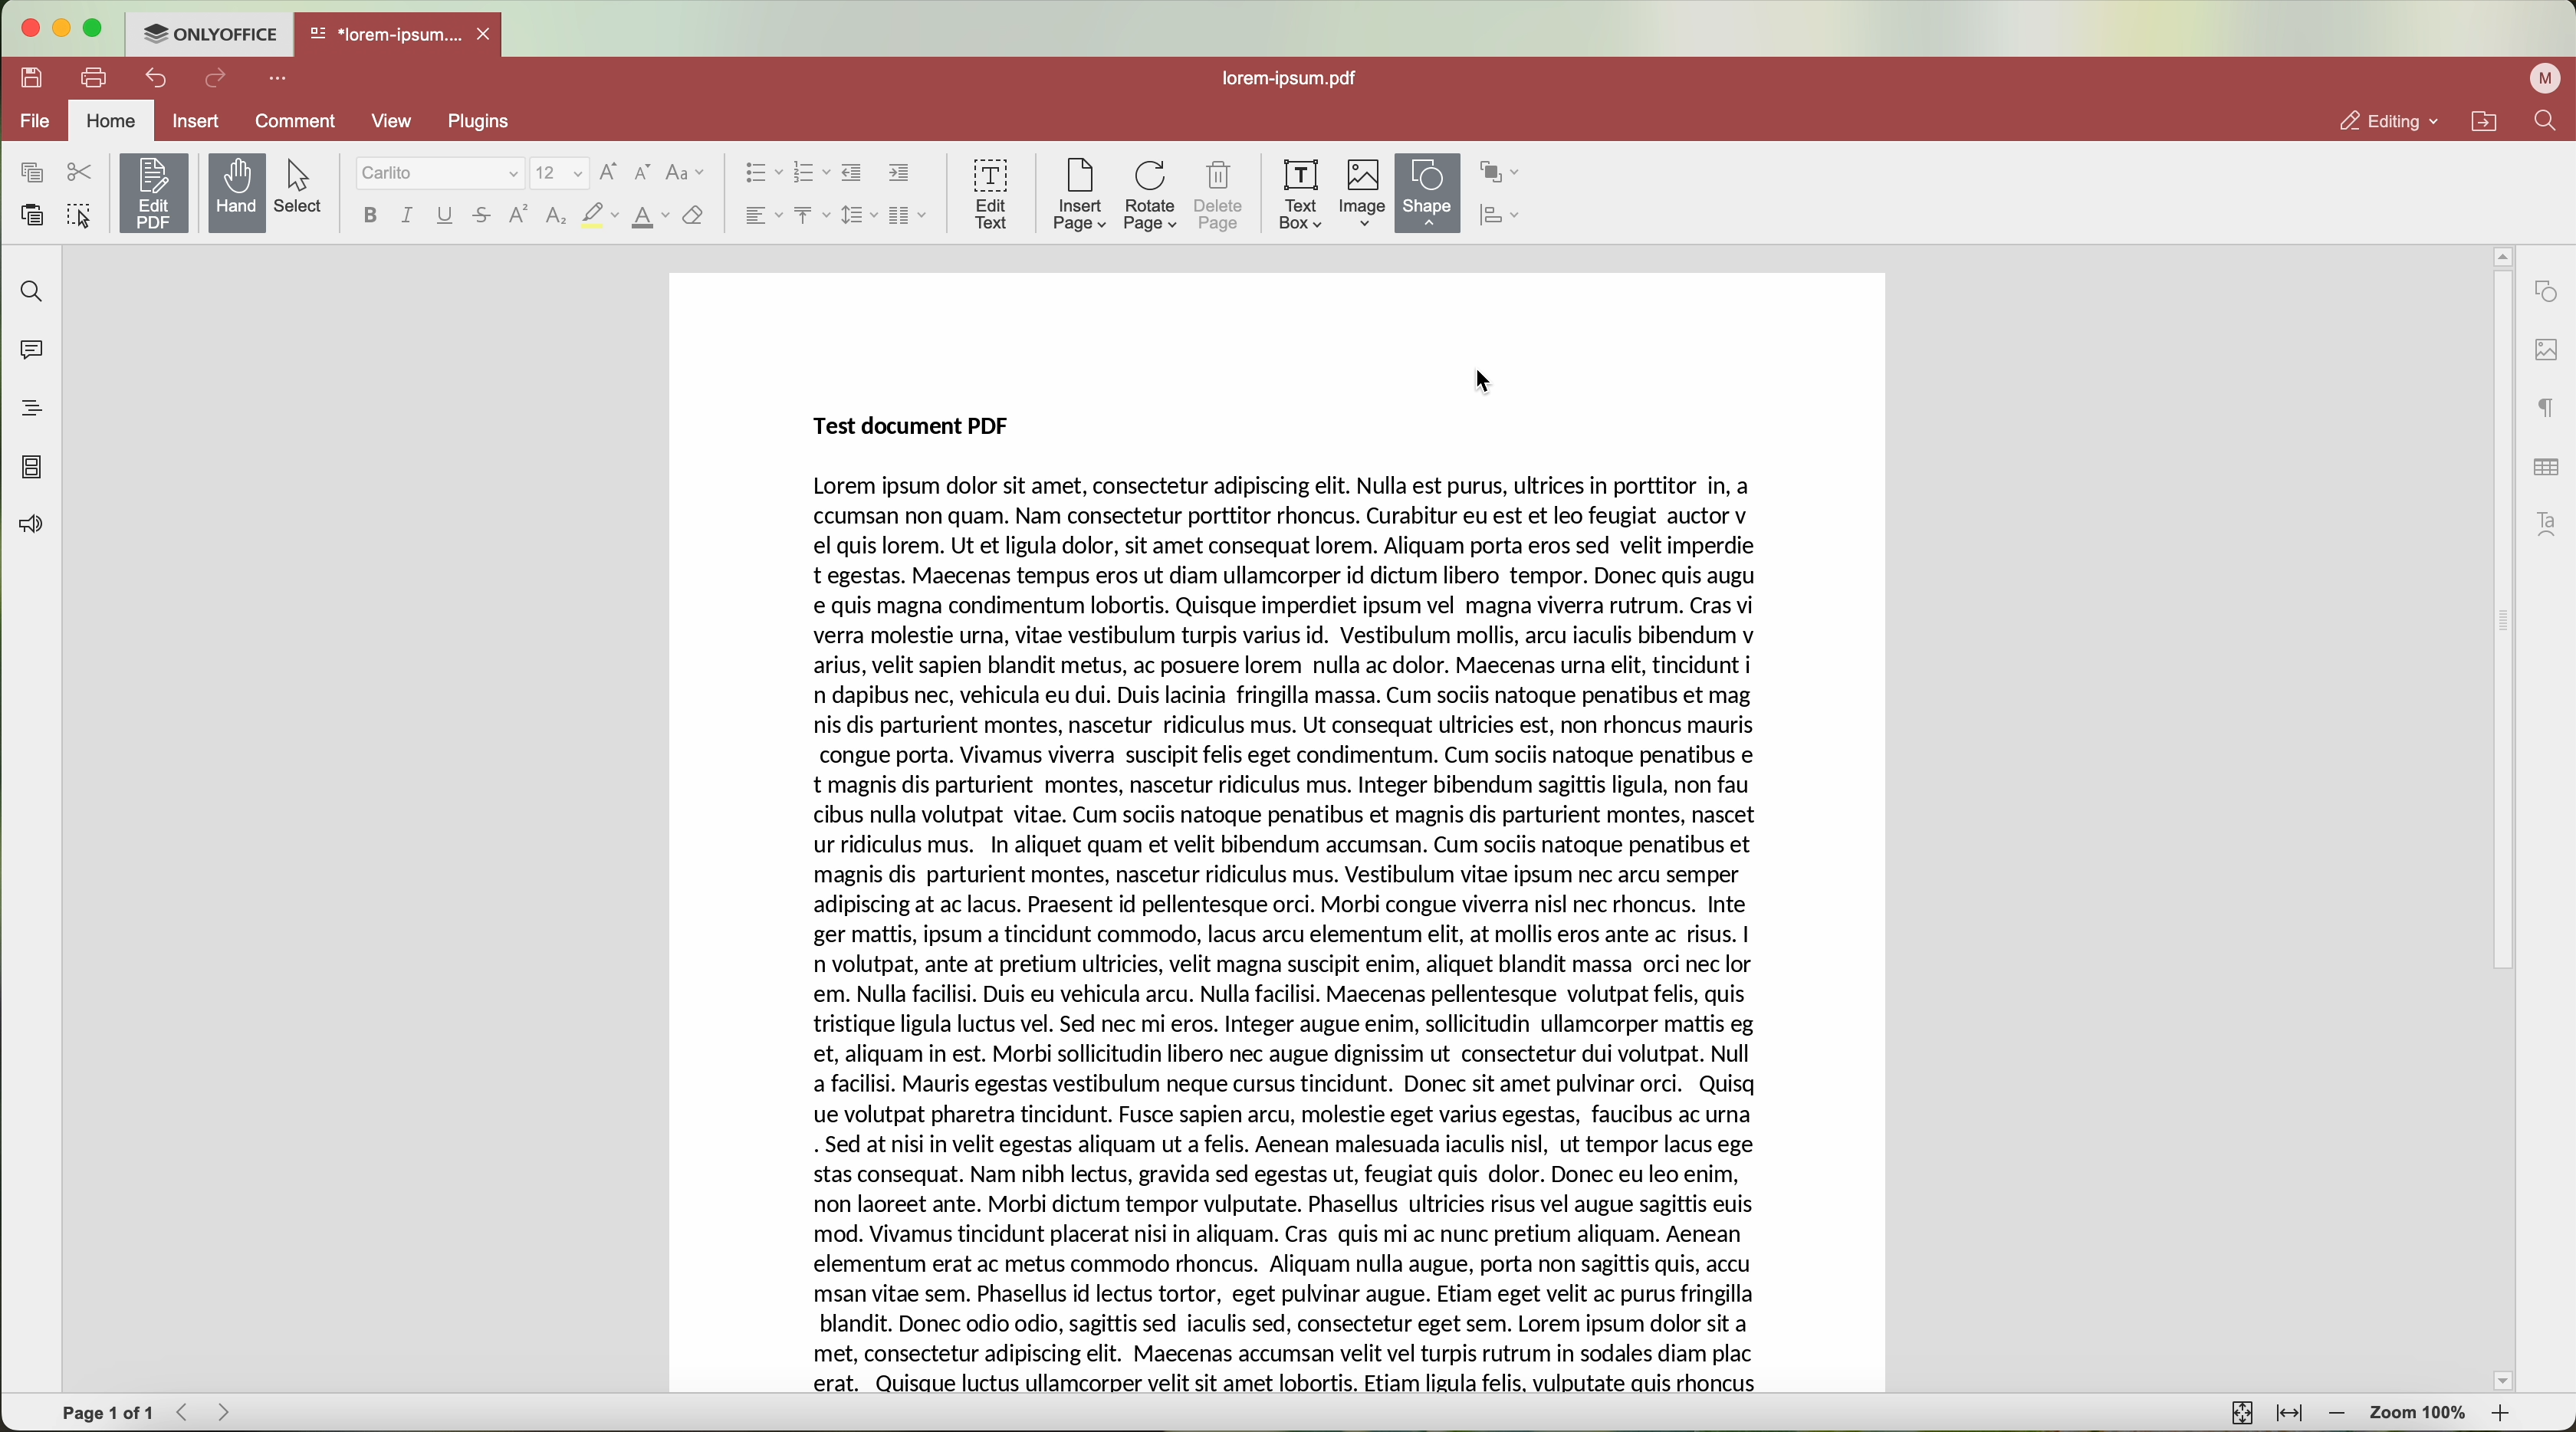 The width and height of the screenshot is (2576, 1432). I want to click on scrollbar, so click(2500, 818).